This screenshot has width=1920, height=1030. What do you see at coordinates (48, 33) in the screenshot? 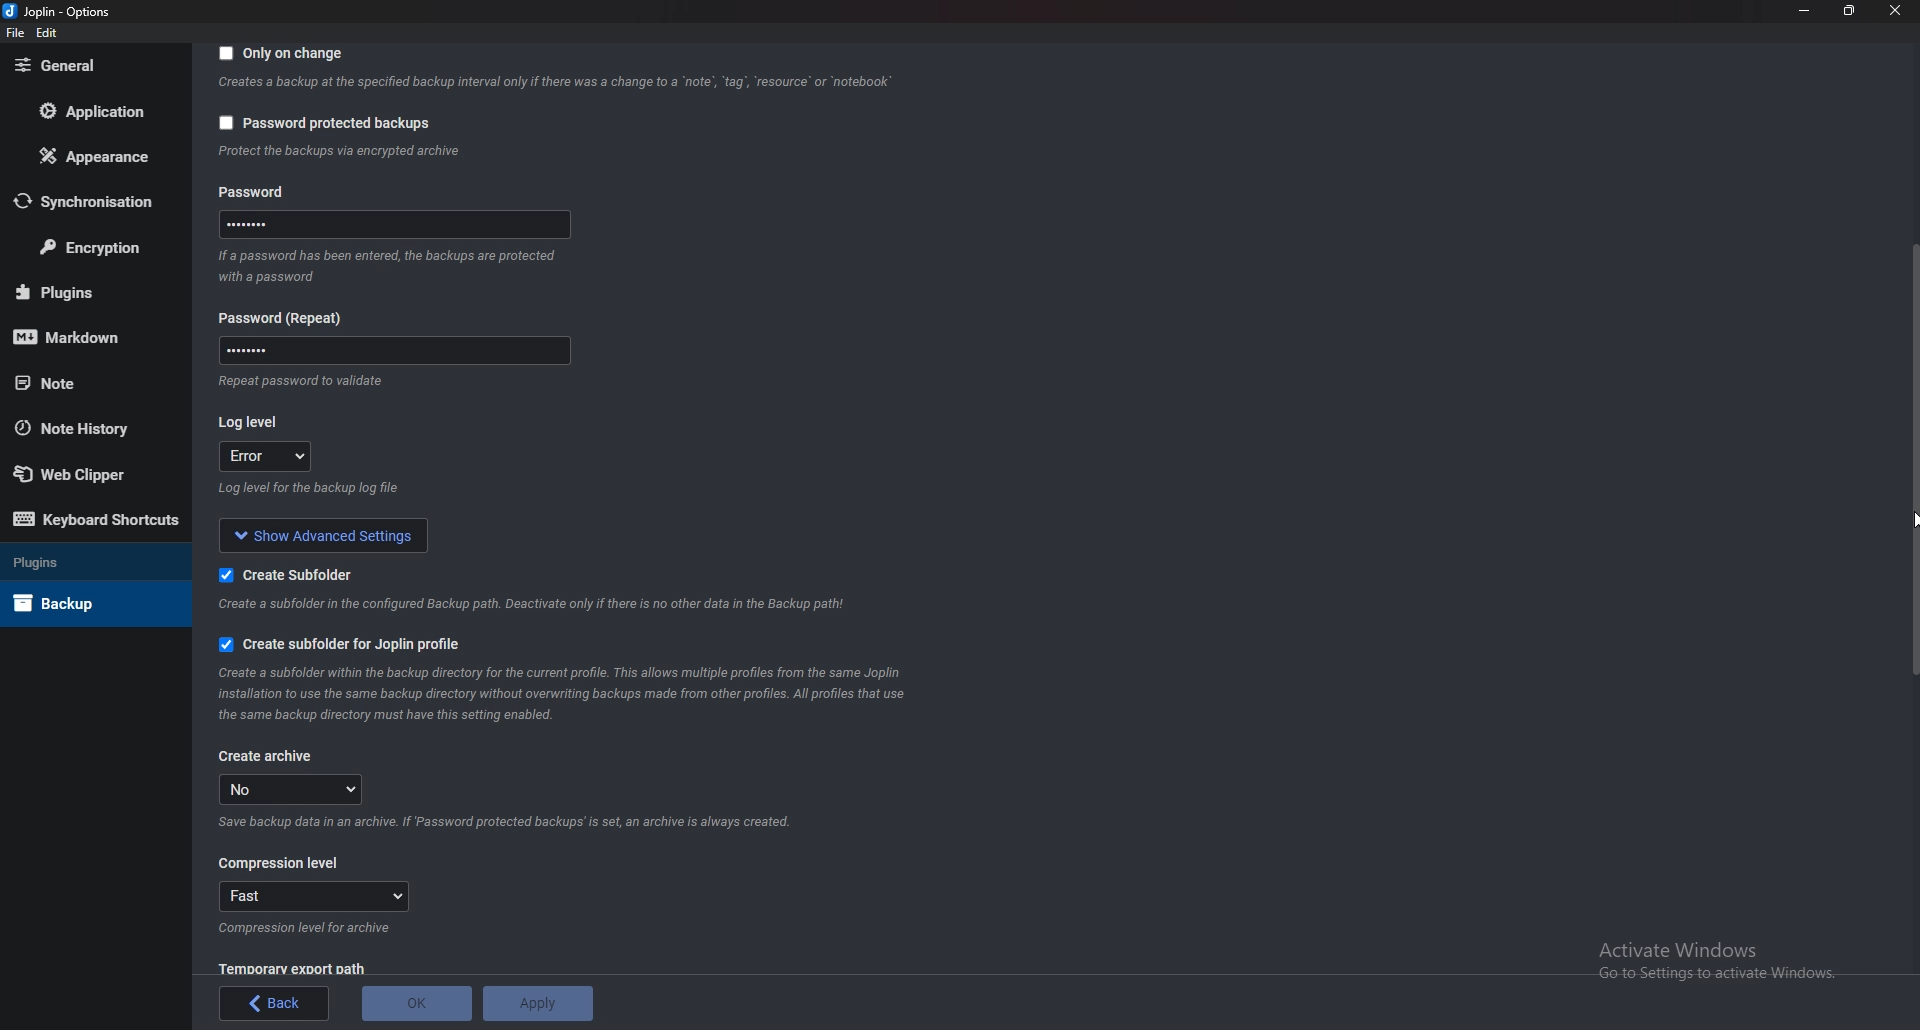
I see `Edit` at bounding box center [48, 33].